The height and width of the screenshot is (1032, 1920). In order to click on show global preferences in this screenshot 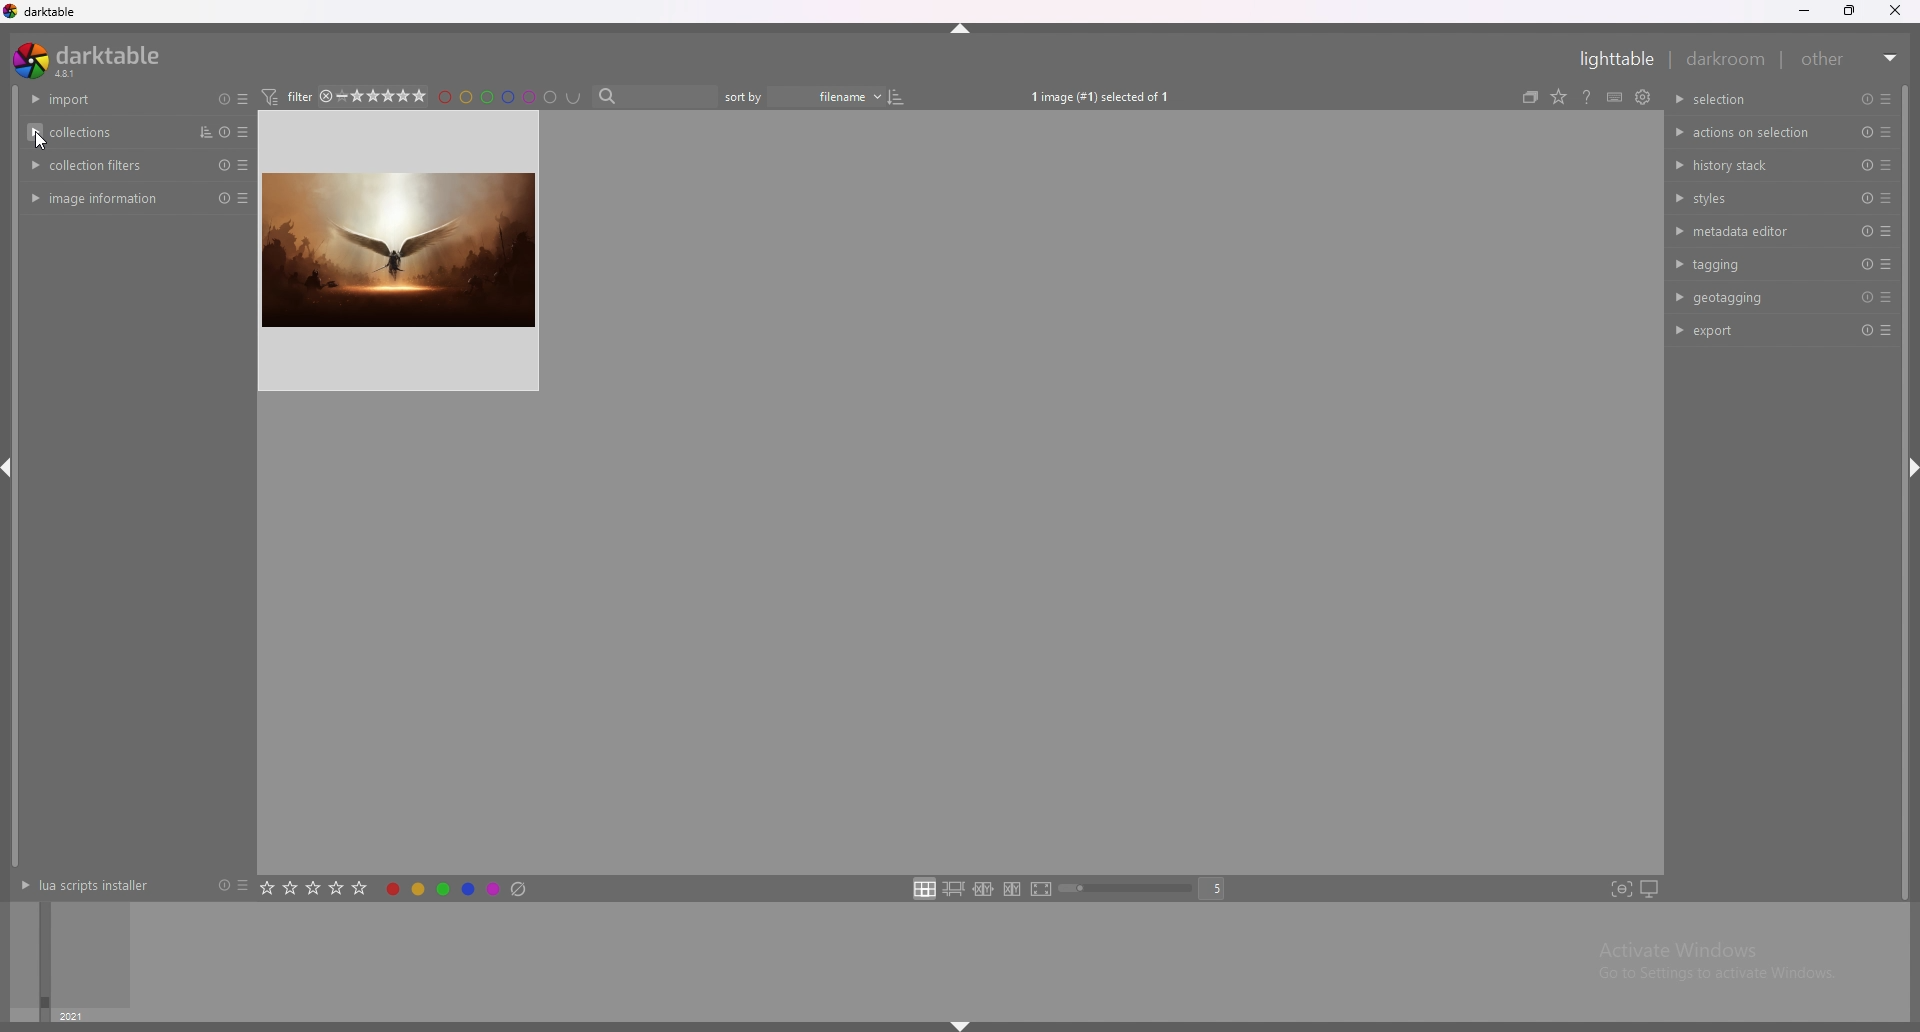, I will do `click(1667, 95)`.